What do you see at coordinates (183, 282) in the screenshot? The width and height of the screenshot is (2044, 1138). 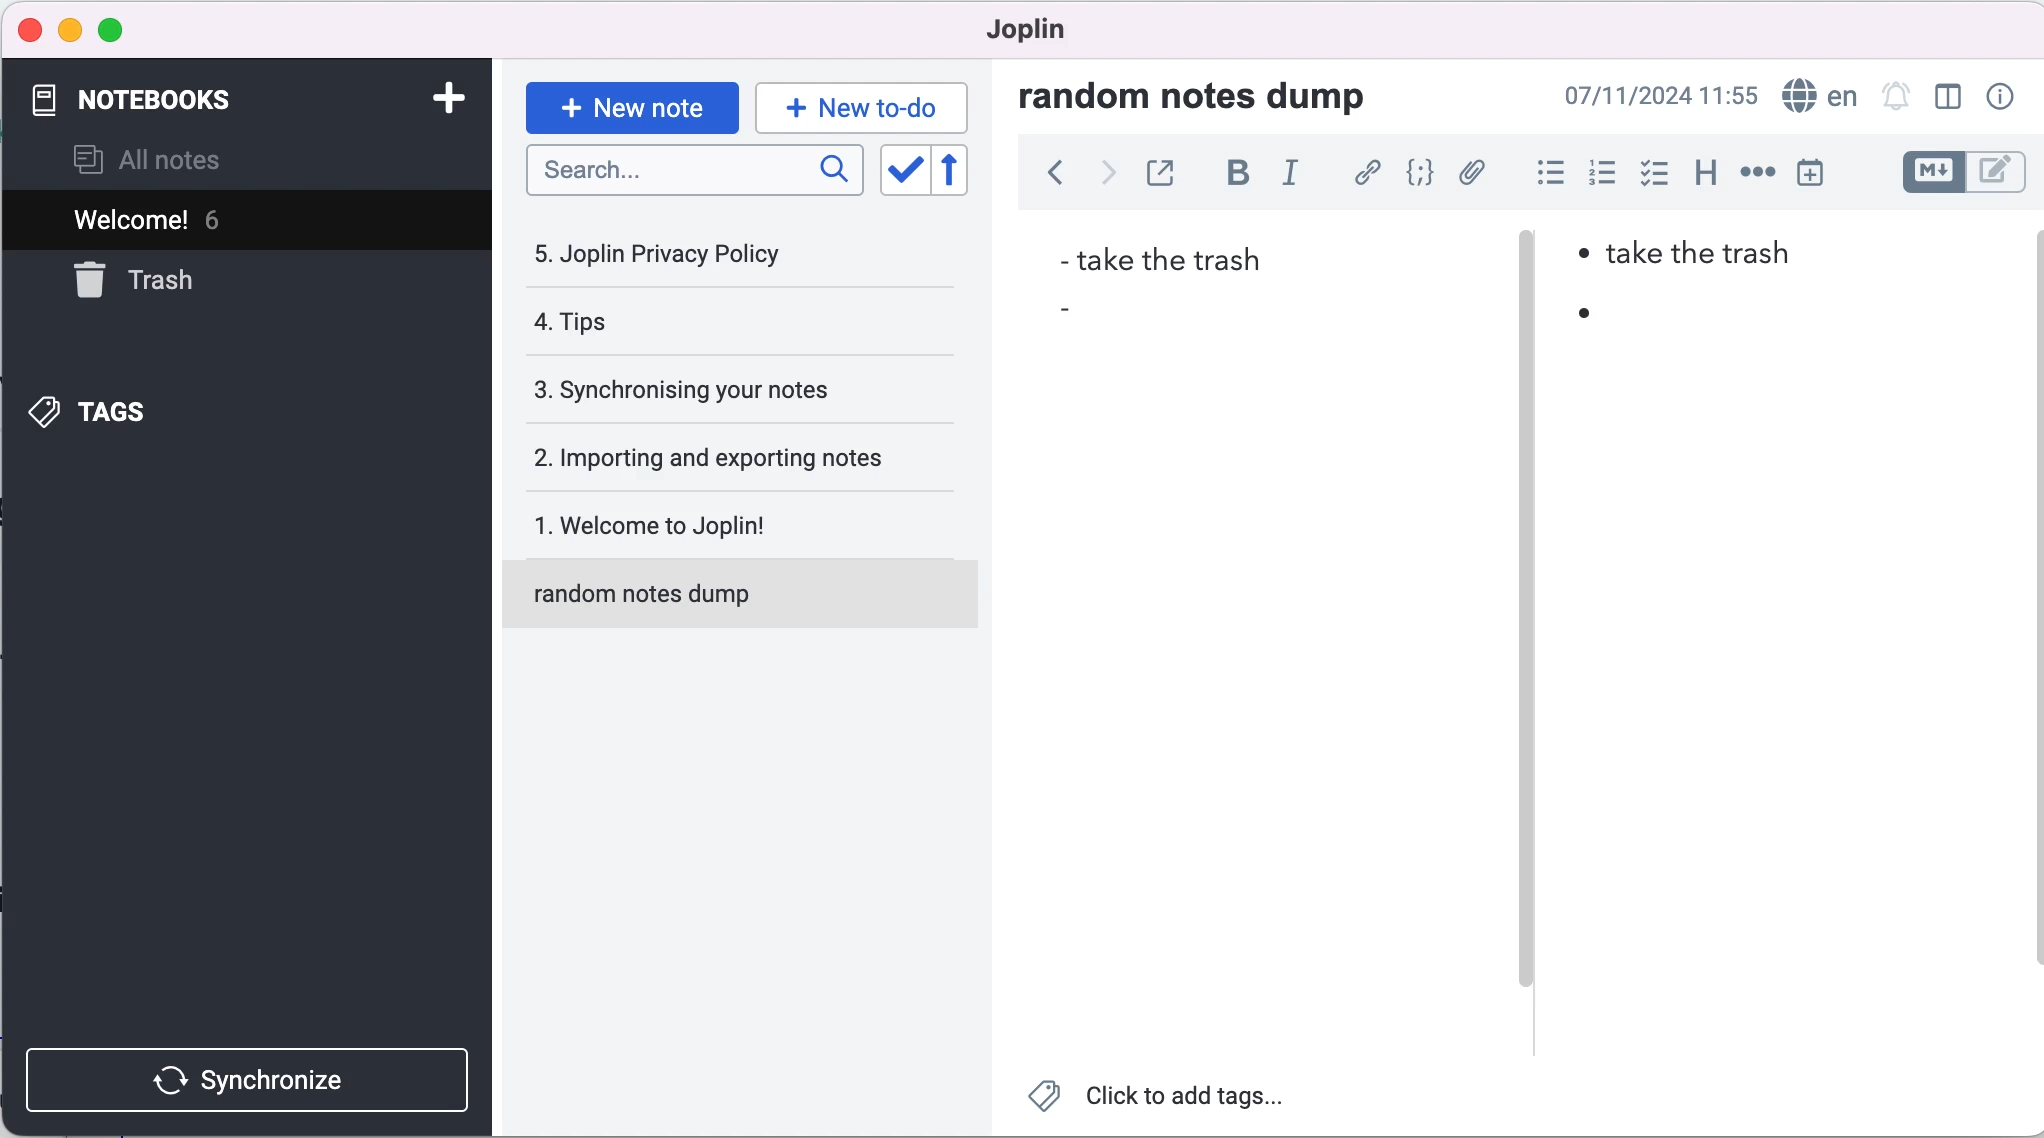 I see `trash` at bounding box center [183, 282].